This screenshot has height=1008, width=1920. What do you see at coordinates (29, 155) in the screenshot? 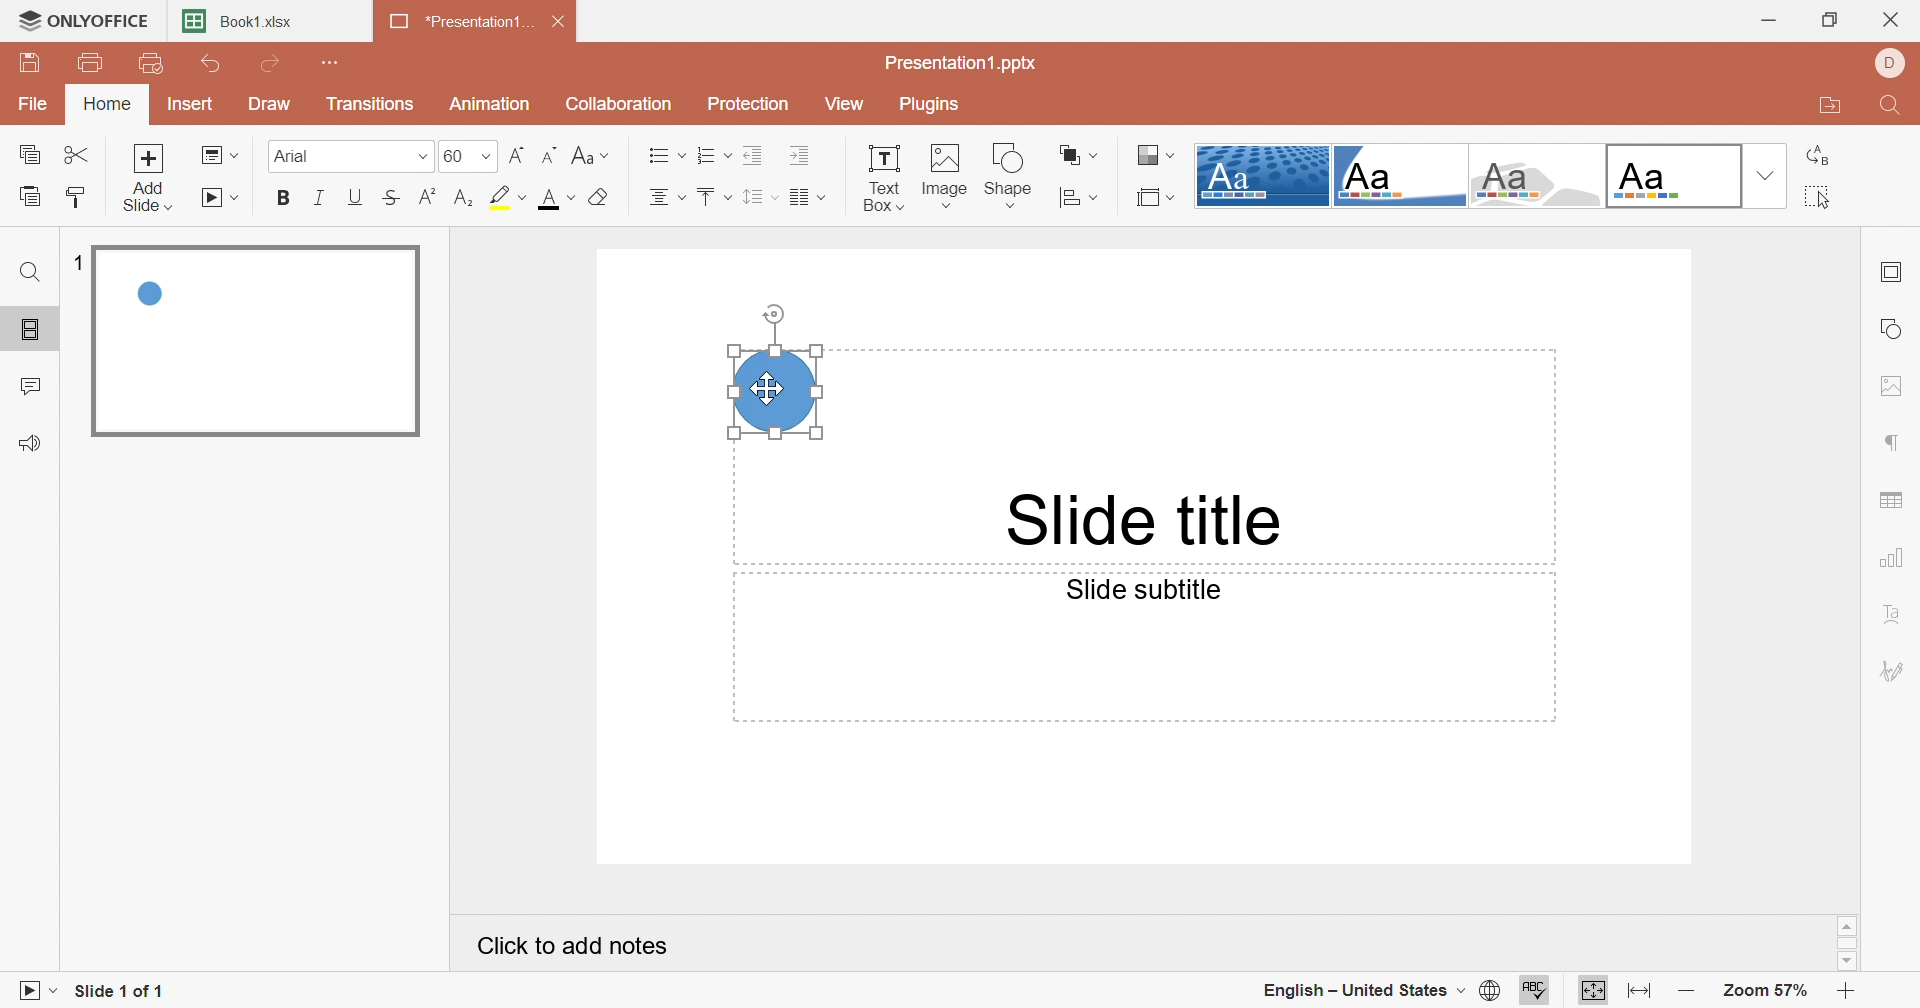
I see `Copy` at bounding box center [29, 155].